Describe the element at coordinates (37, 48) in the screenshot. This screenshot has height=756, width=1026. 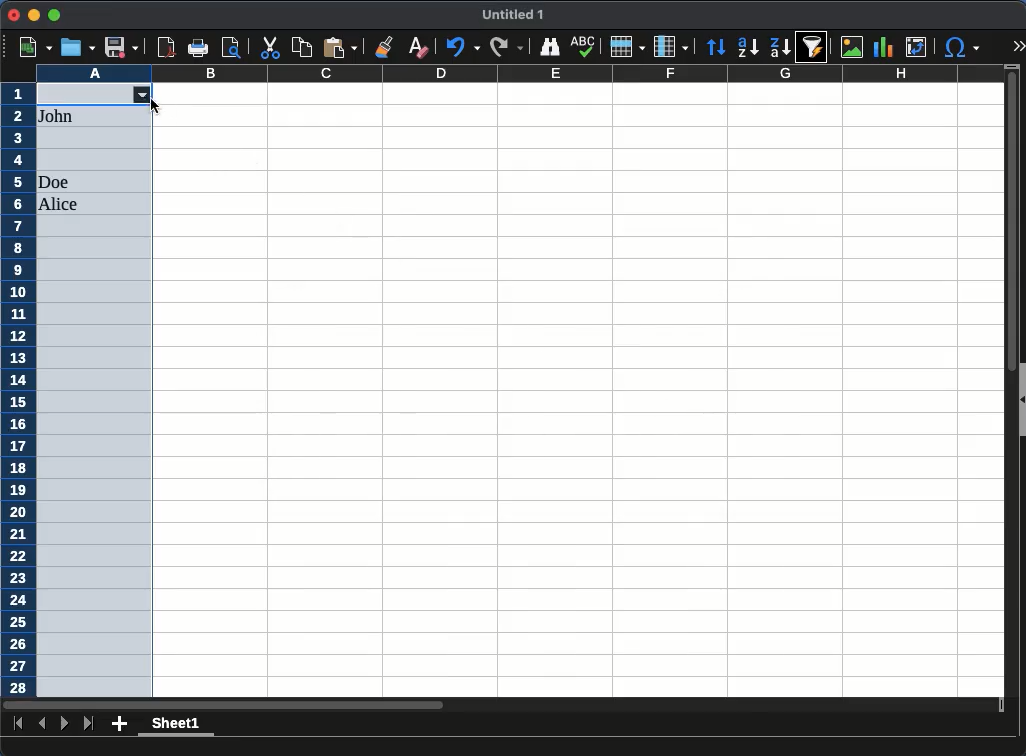
I see `new` at that location.